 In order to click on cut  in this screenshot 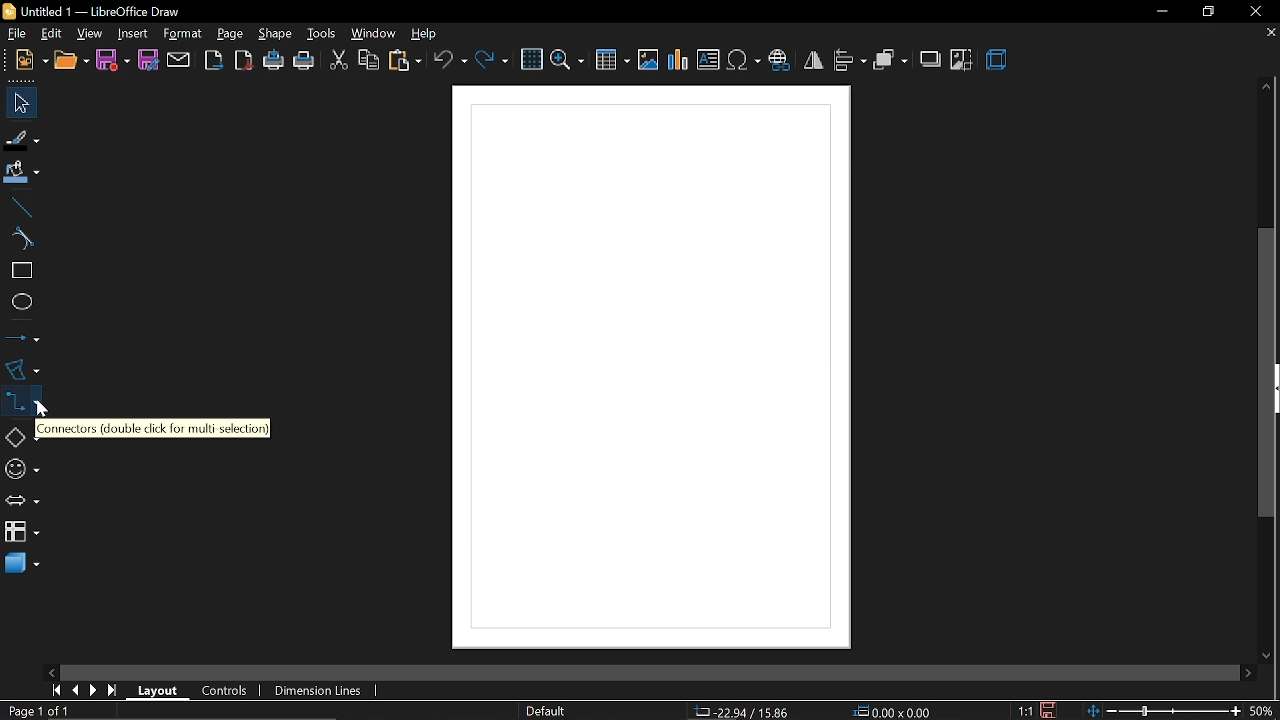, I will do `click(337, 62)`.